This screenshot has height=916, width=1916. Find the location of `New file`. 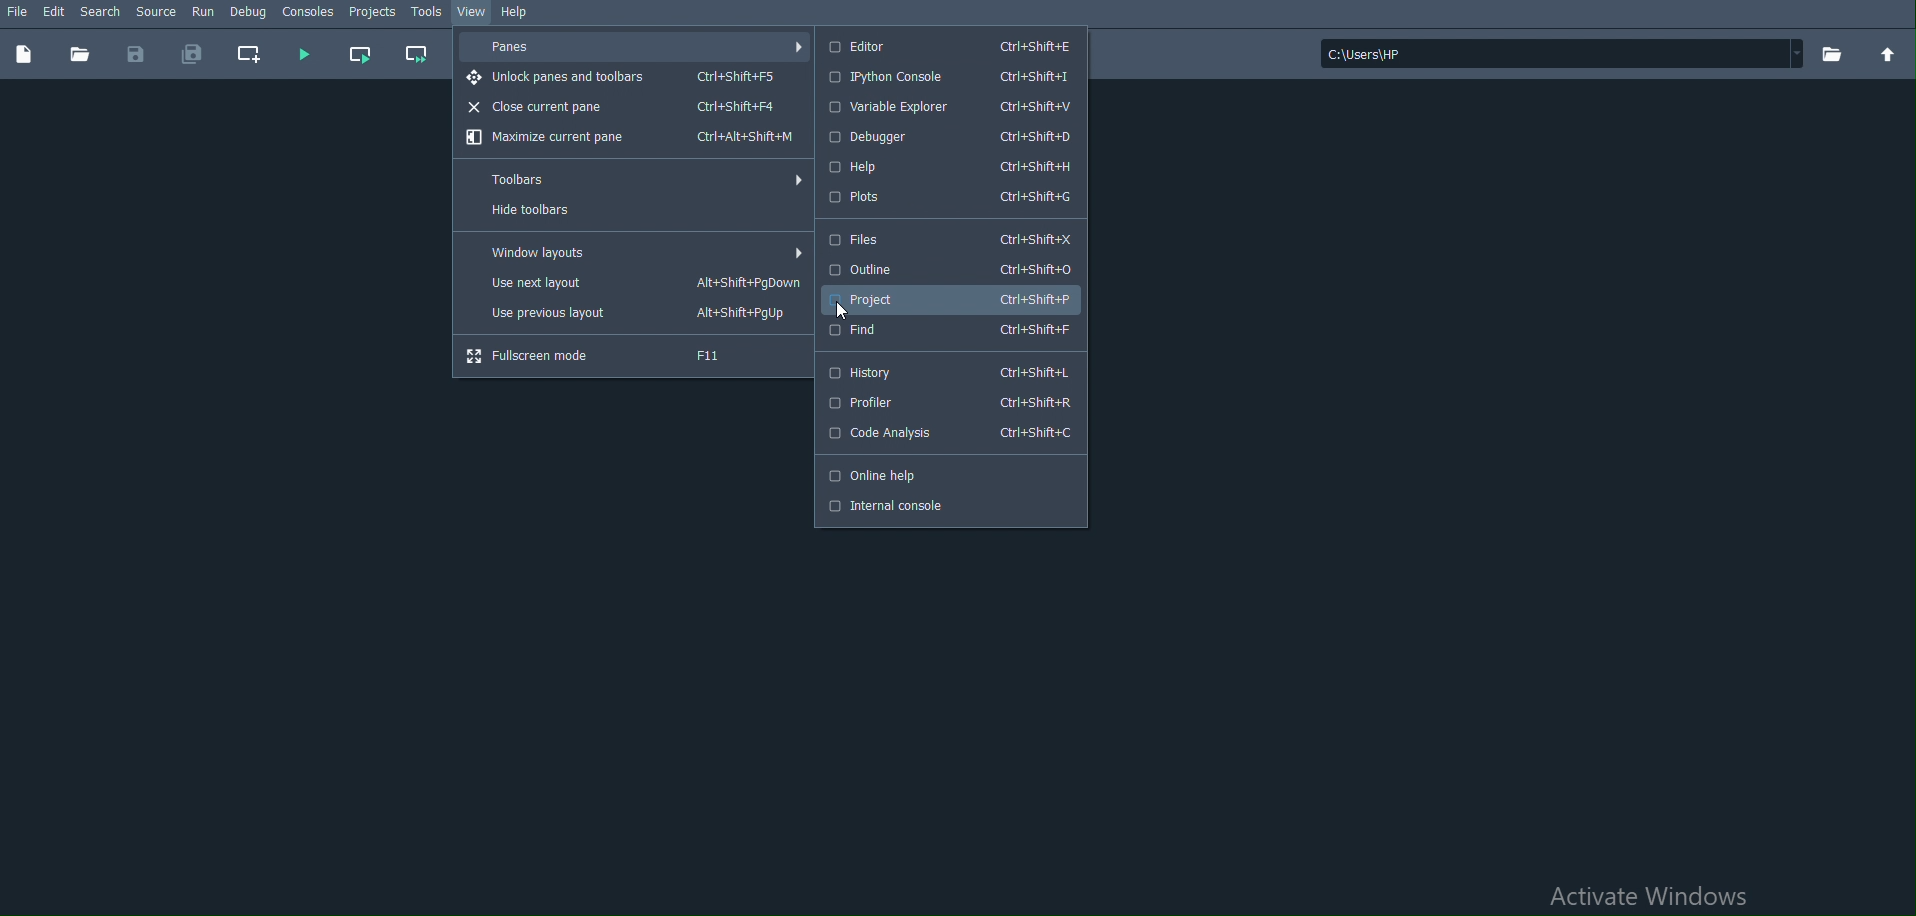

New file is located at coordinates (23, 54).